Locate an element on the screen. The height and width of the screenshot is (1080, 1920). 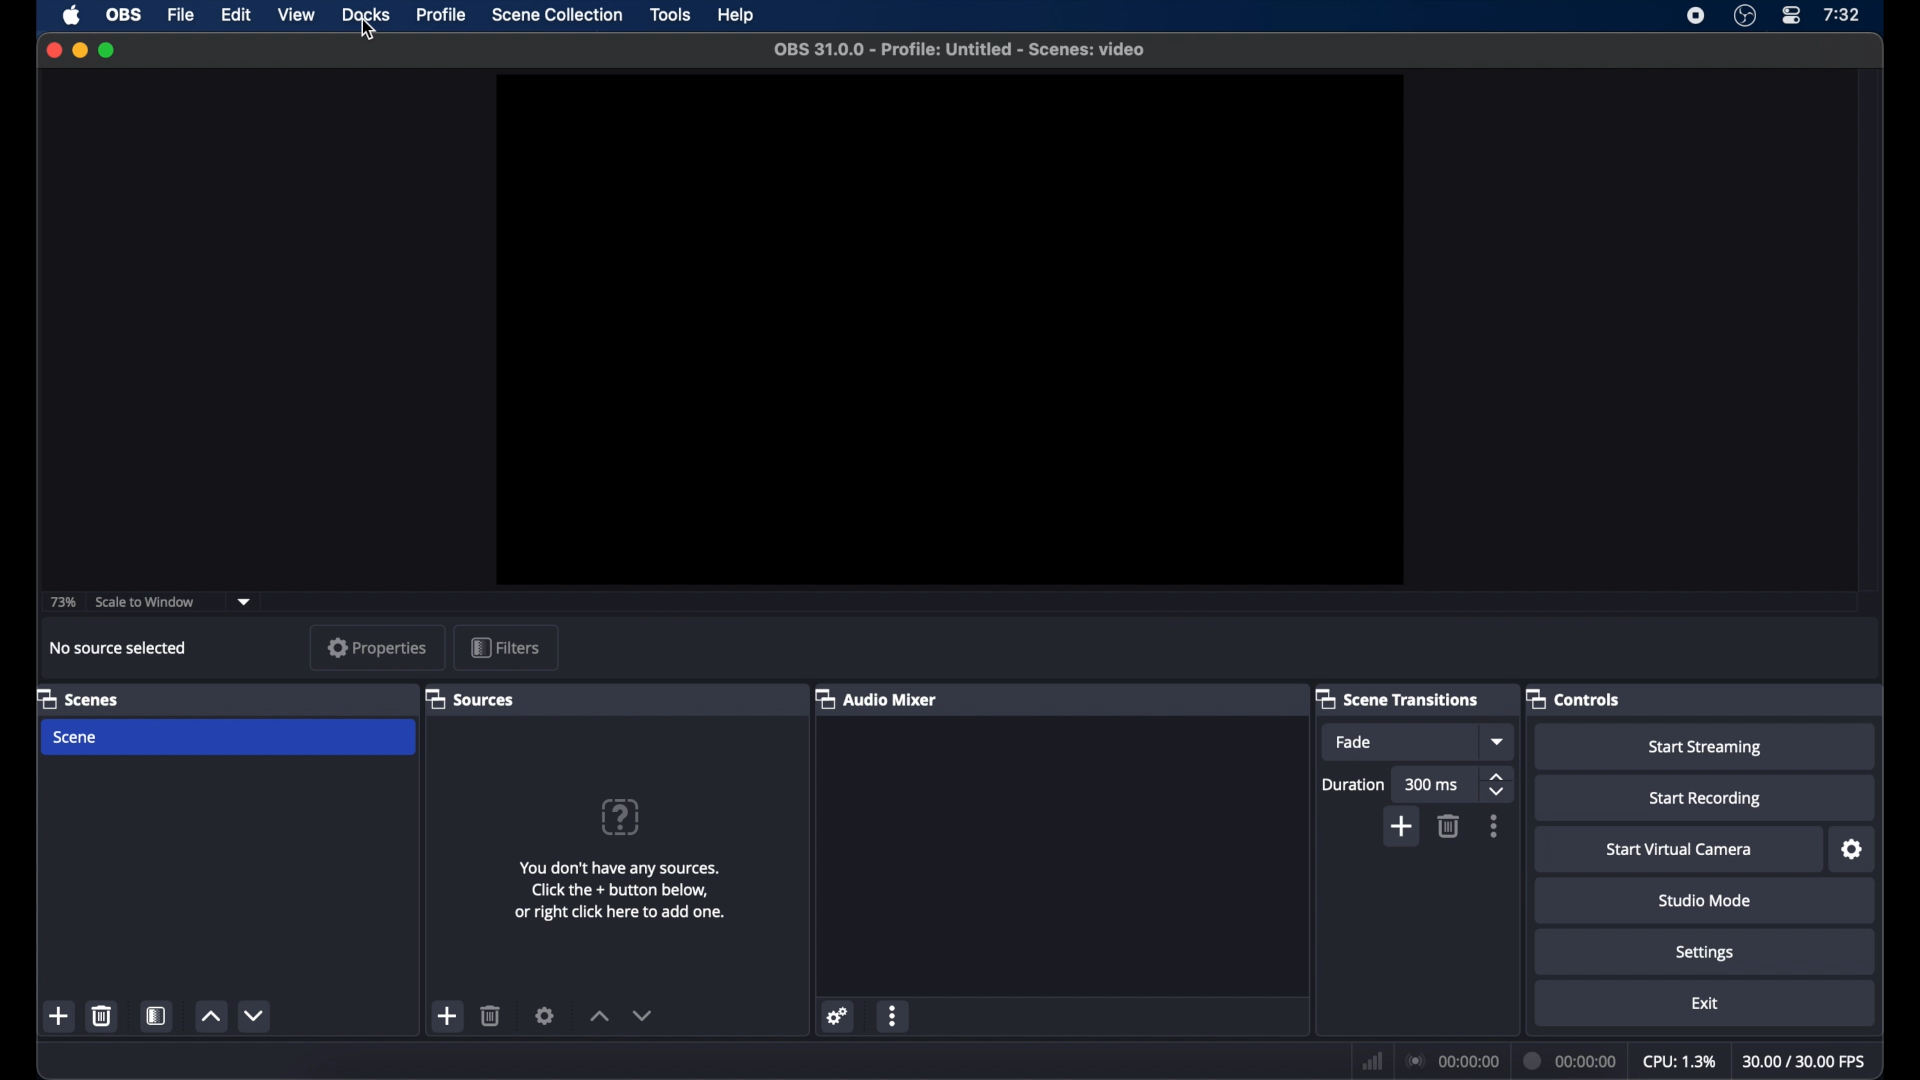
Scene transition dropdown  is located at coordinates (1499, 741).